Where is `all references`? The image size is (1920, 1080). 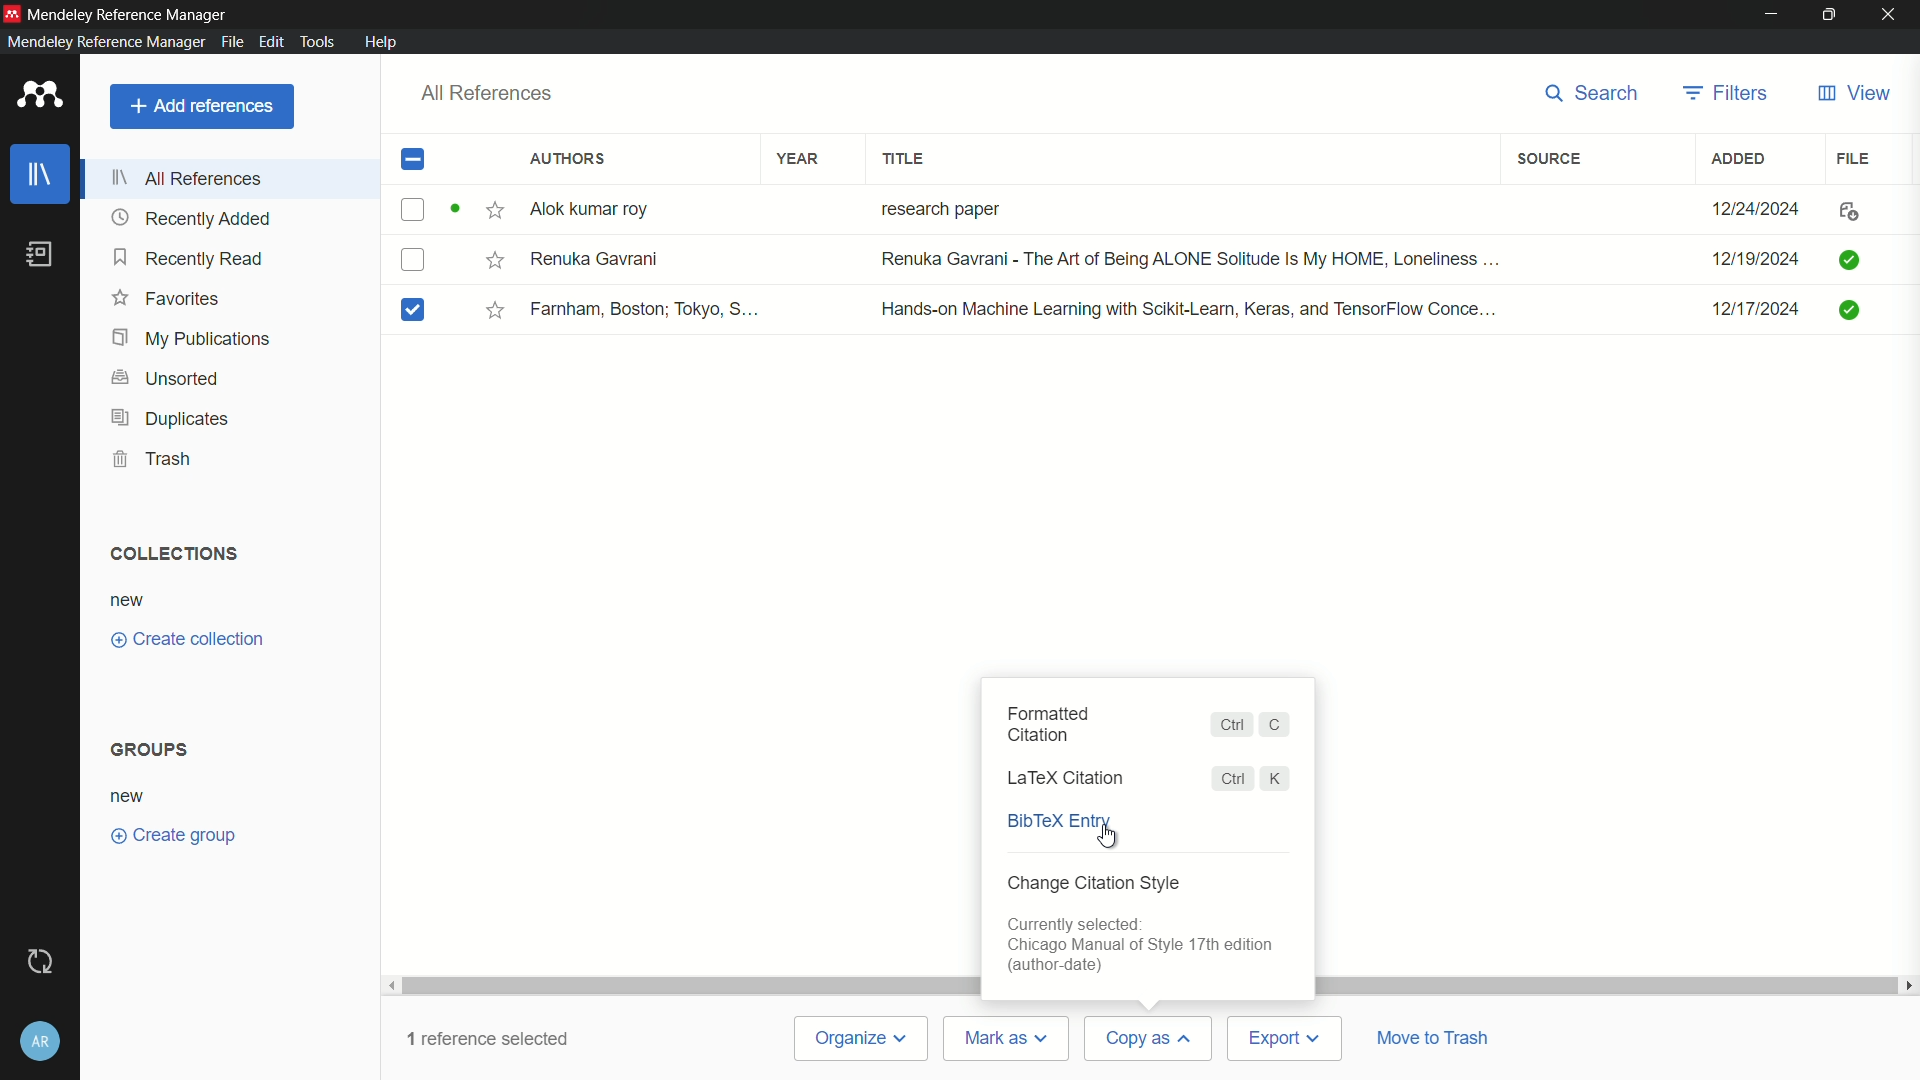 all references is located at coordinates (488, 92).